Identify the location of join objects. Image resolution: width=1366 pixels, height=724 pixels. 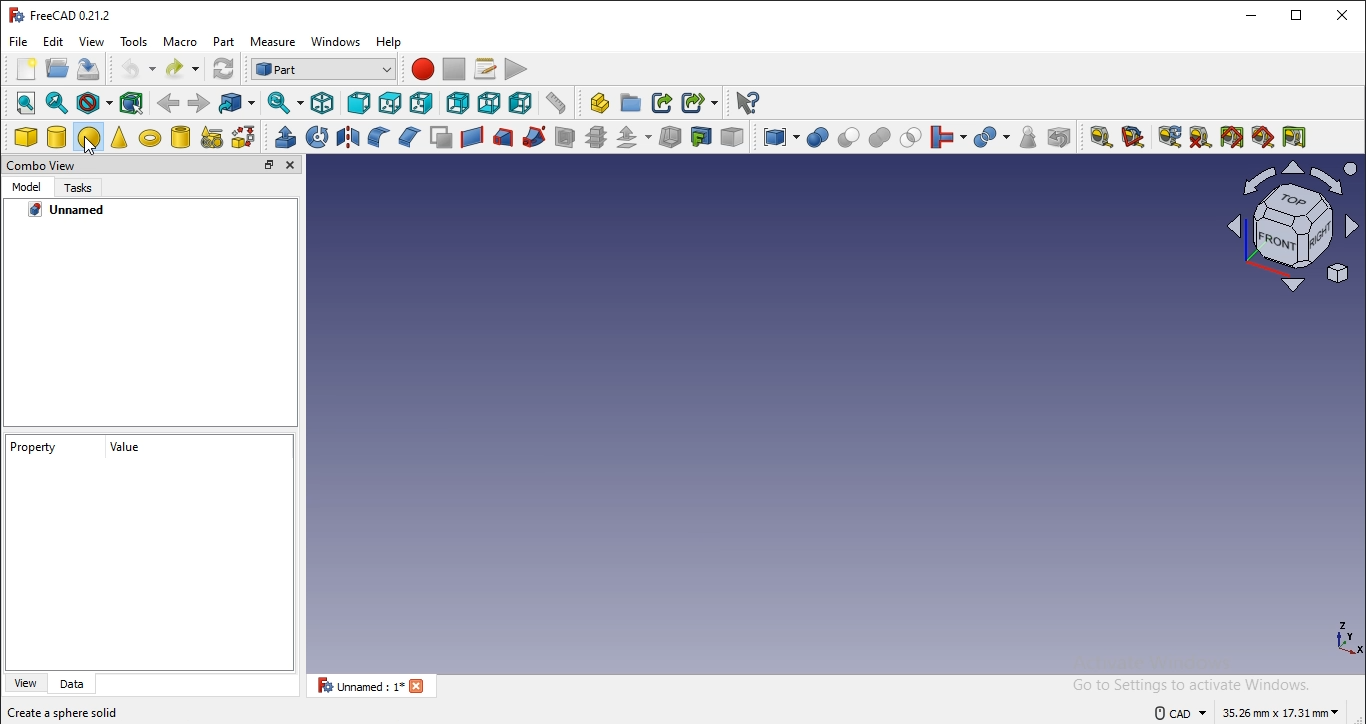
(944, 138).